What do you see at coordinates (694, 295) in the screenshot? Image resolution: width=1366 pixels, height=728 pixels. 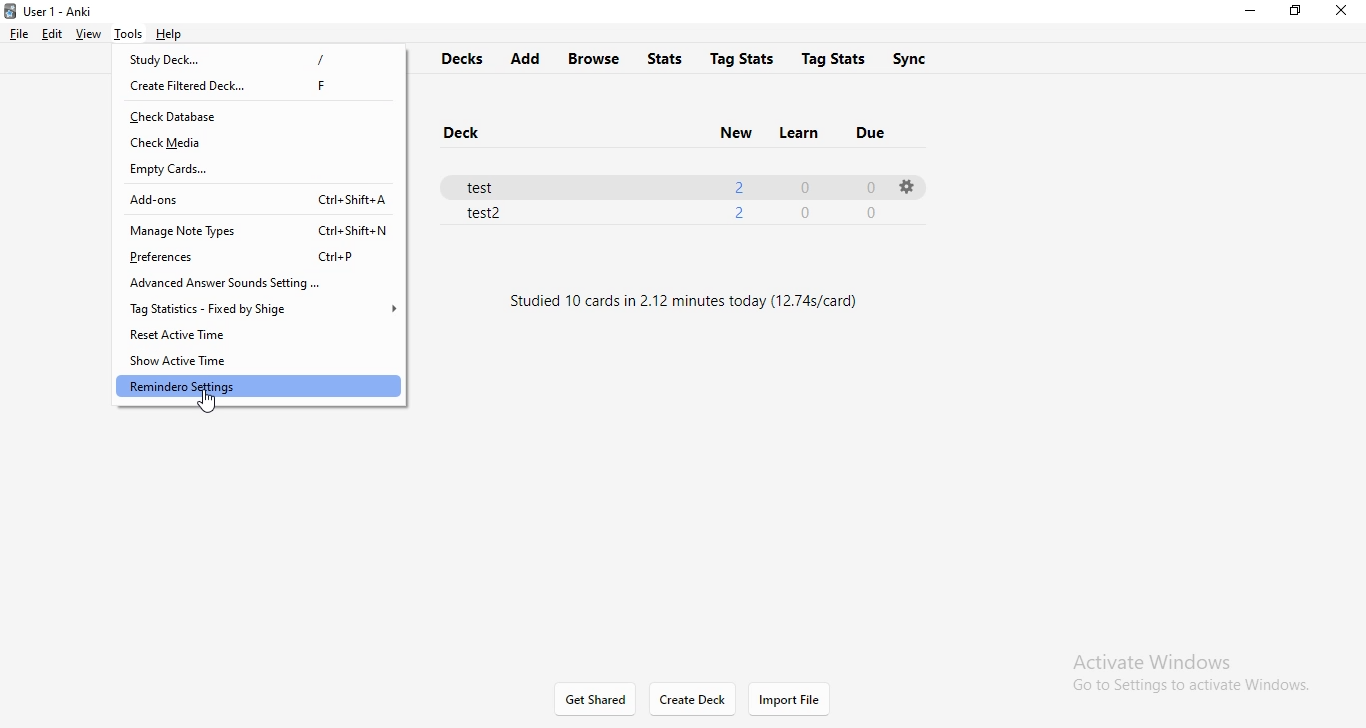 I see `text1` at bounding box center [694, 295].